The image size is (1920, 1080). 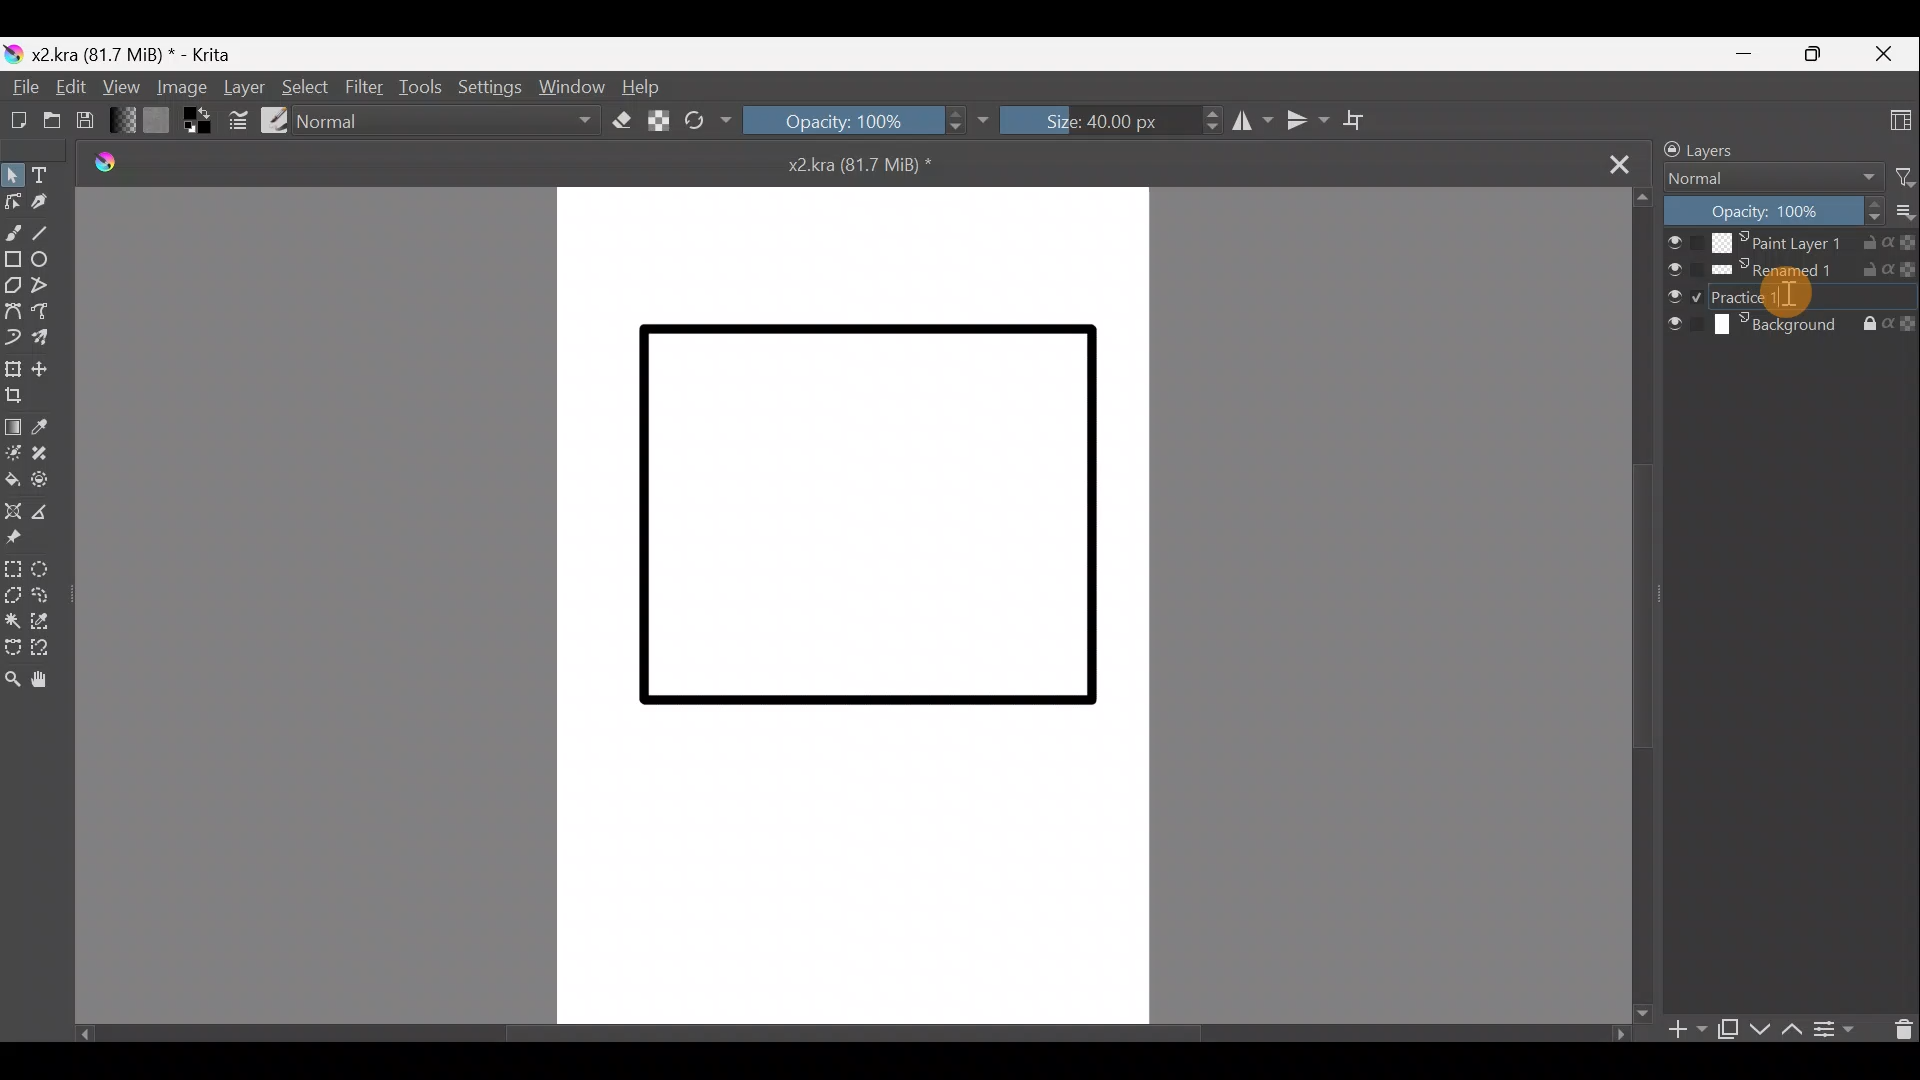 What do you see at coordinates (1790, 329) in the screenshot?
I see `Background` at bounding box center [1790, 329].